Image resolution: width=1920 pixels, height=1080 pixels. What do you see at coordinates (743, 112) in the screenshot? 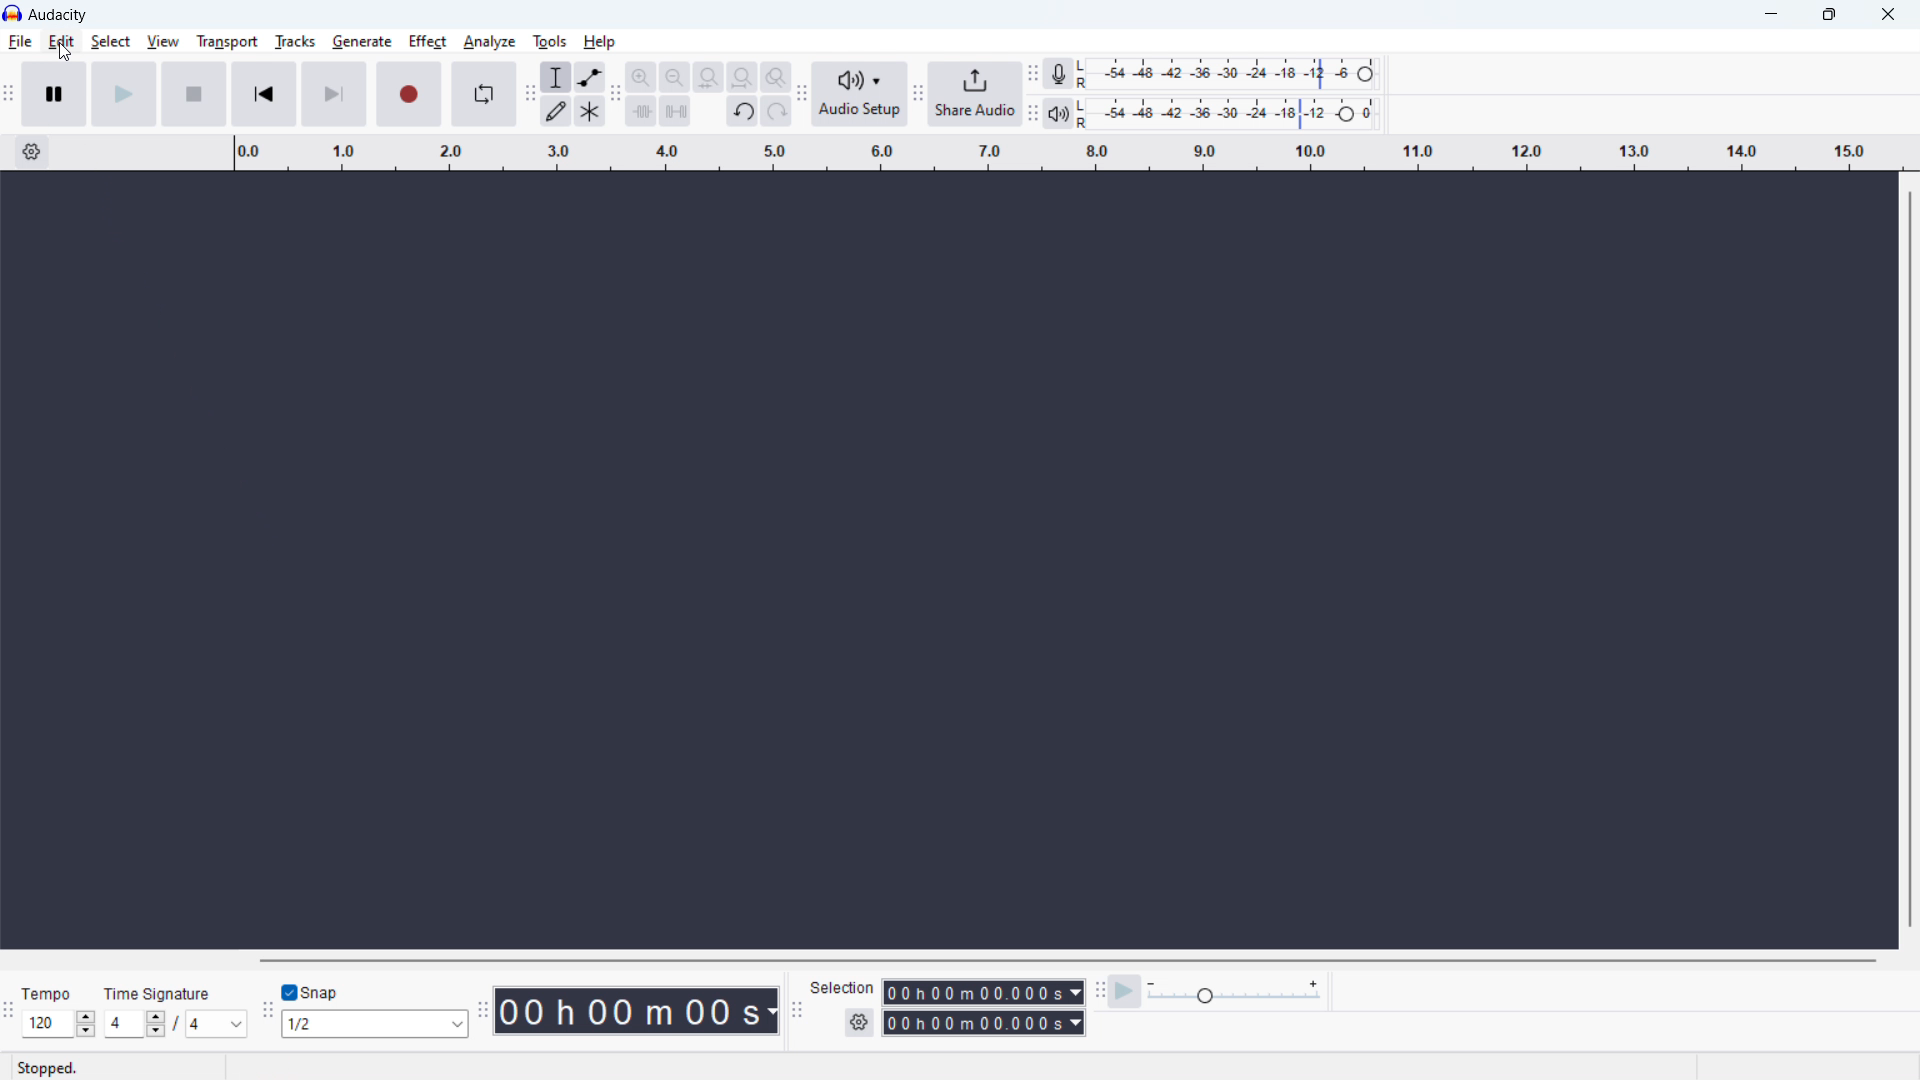
I see `undo` at bounding box center [743, 112].